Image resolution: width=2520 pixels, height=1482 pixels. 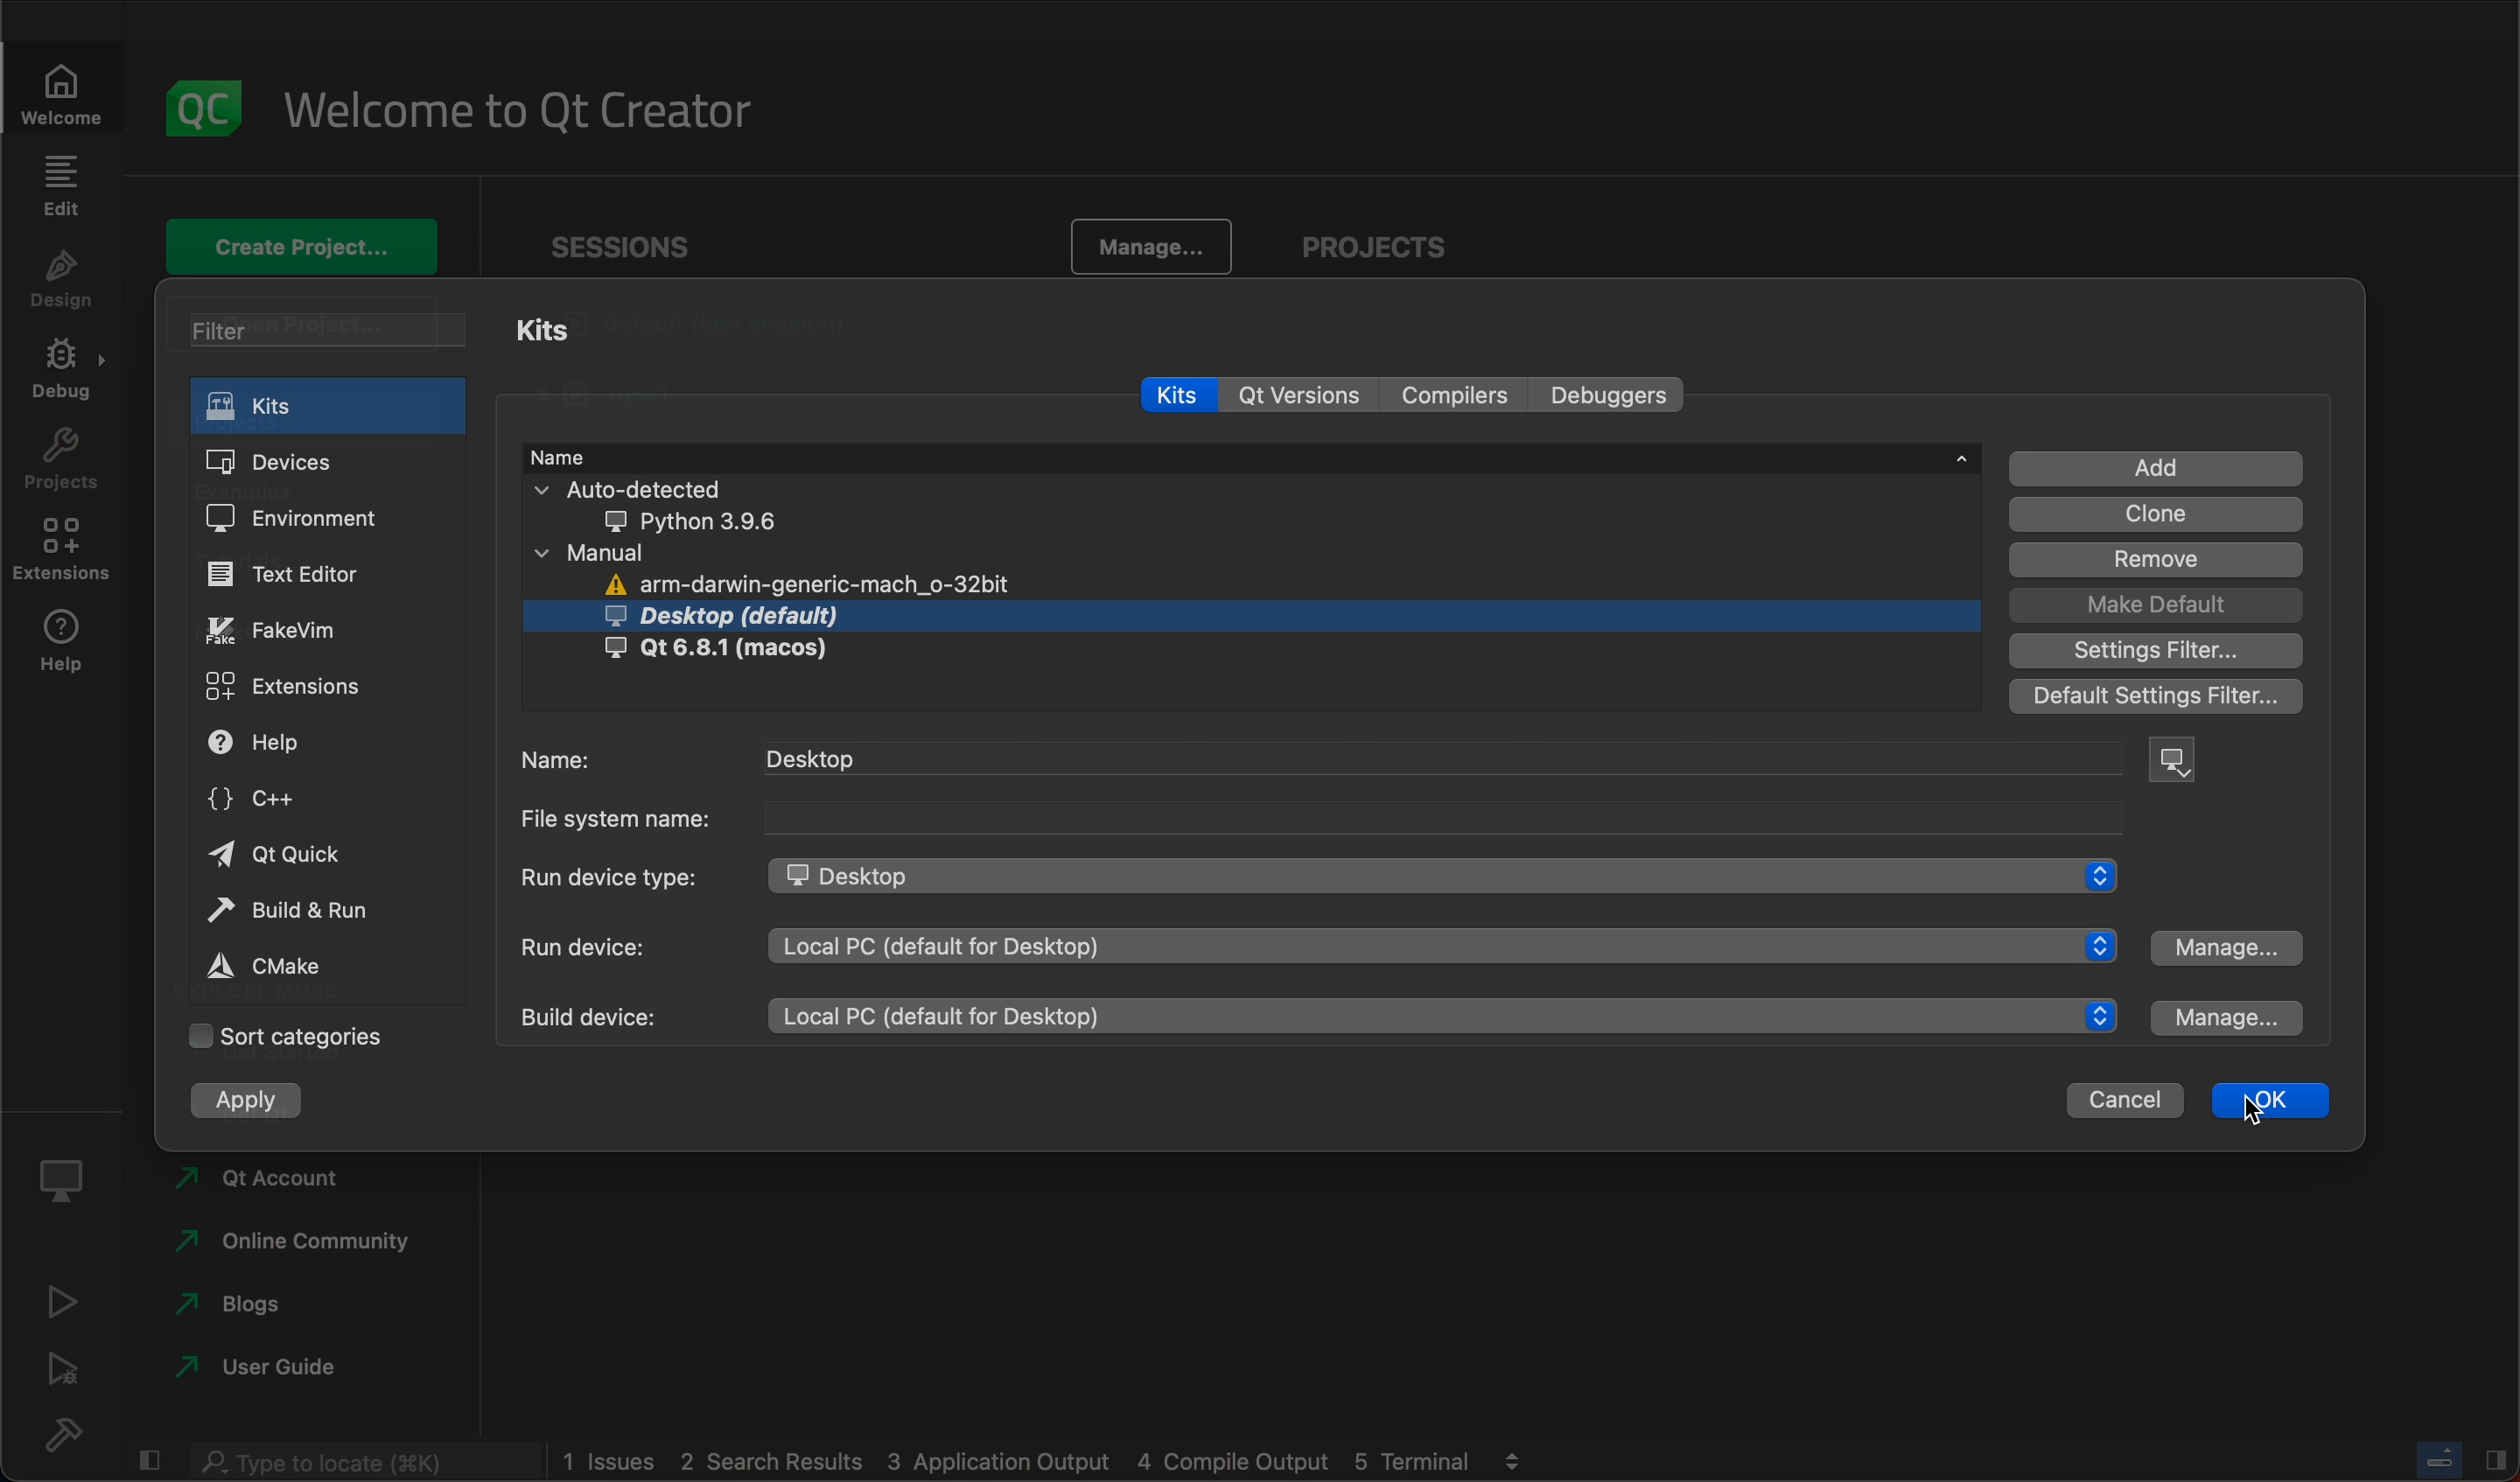 I want to click on help, so click(x=65, y=649).